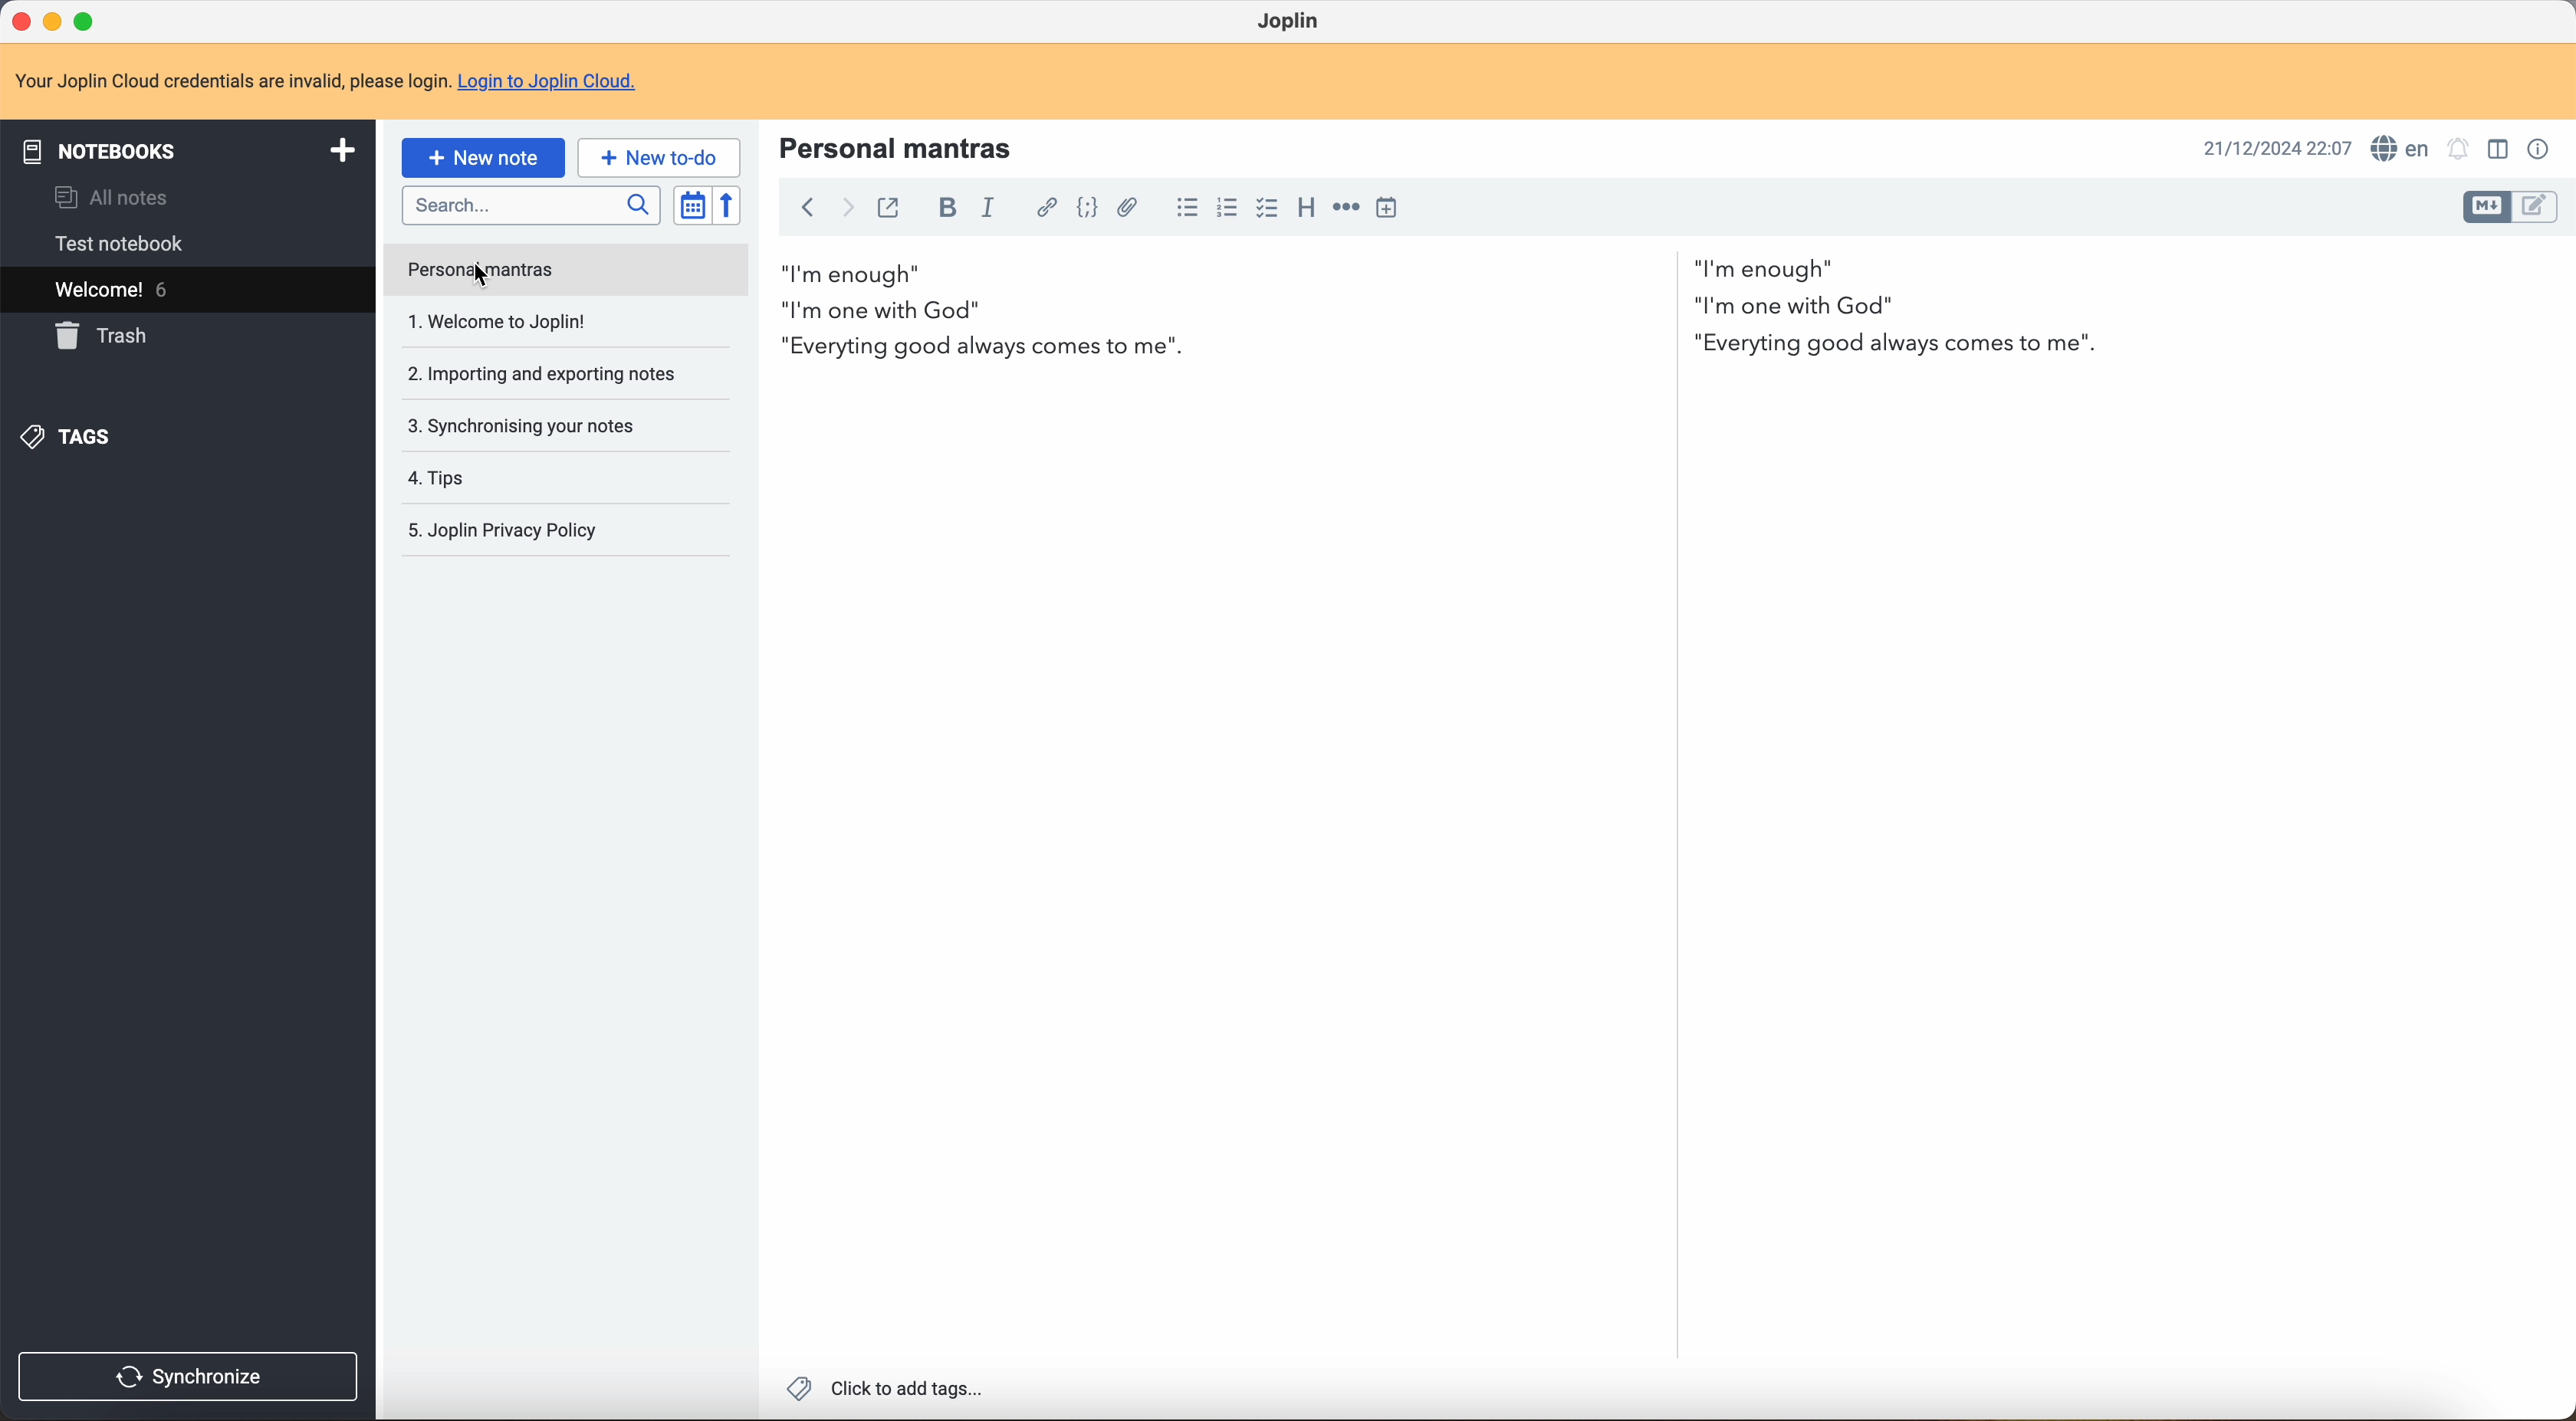  I want to click on bold, so click(947, 207).